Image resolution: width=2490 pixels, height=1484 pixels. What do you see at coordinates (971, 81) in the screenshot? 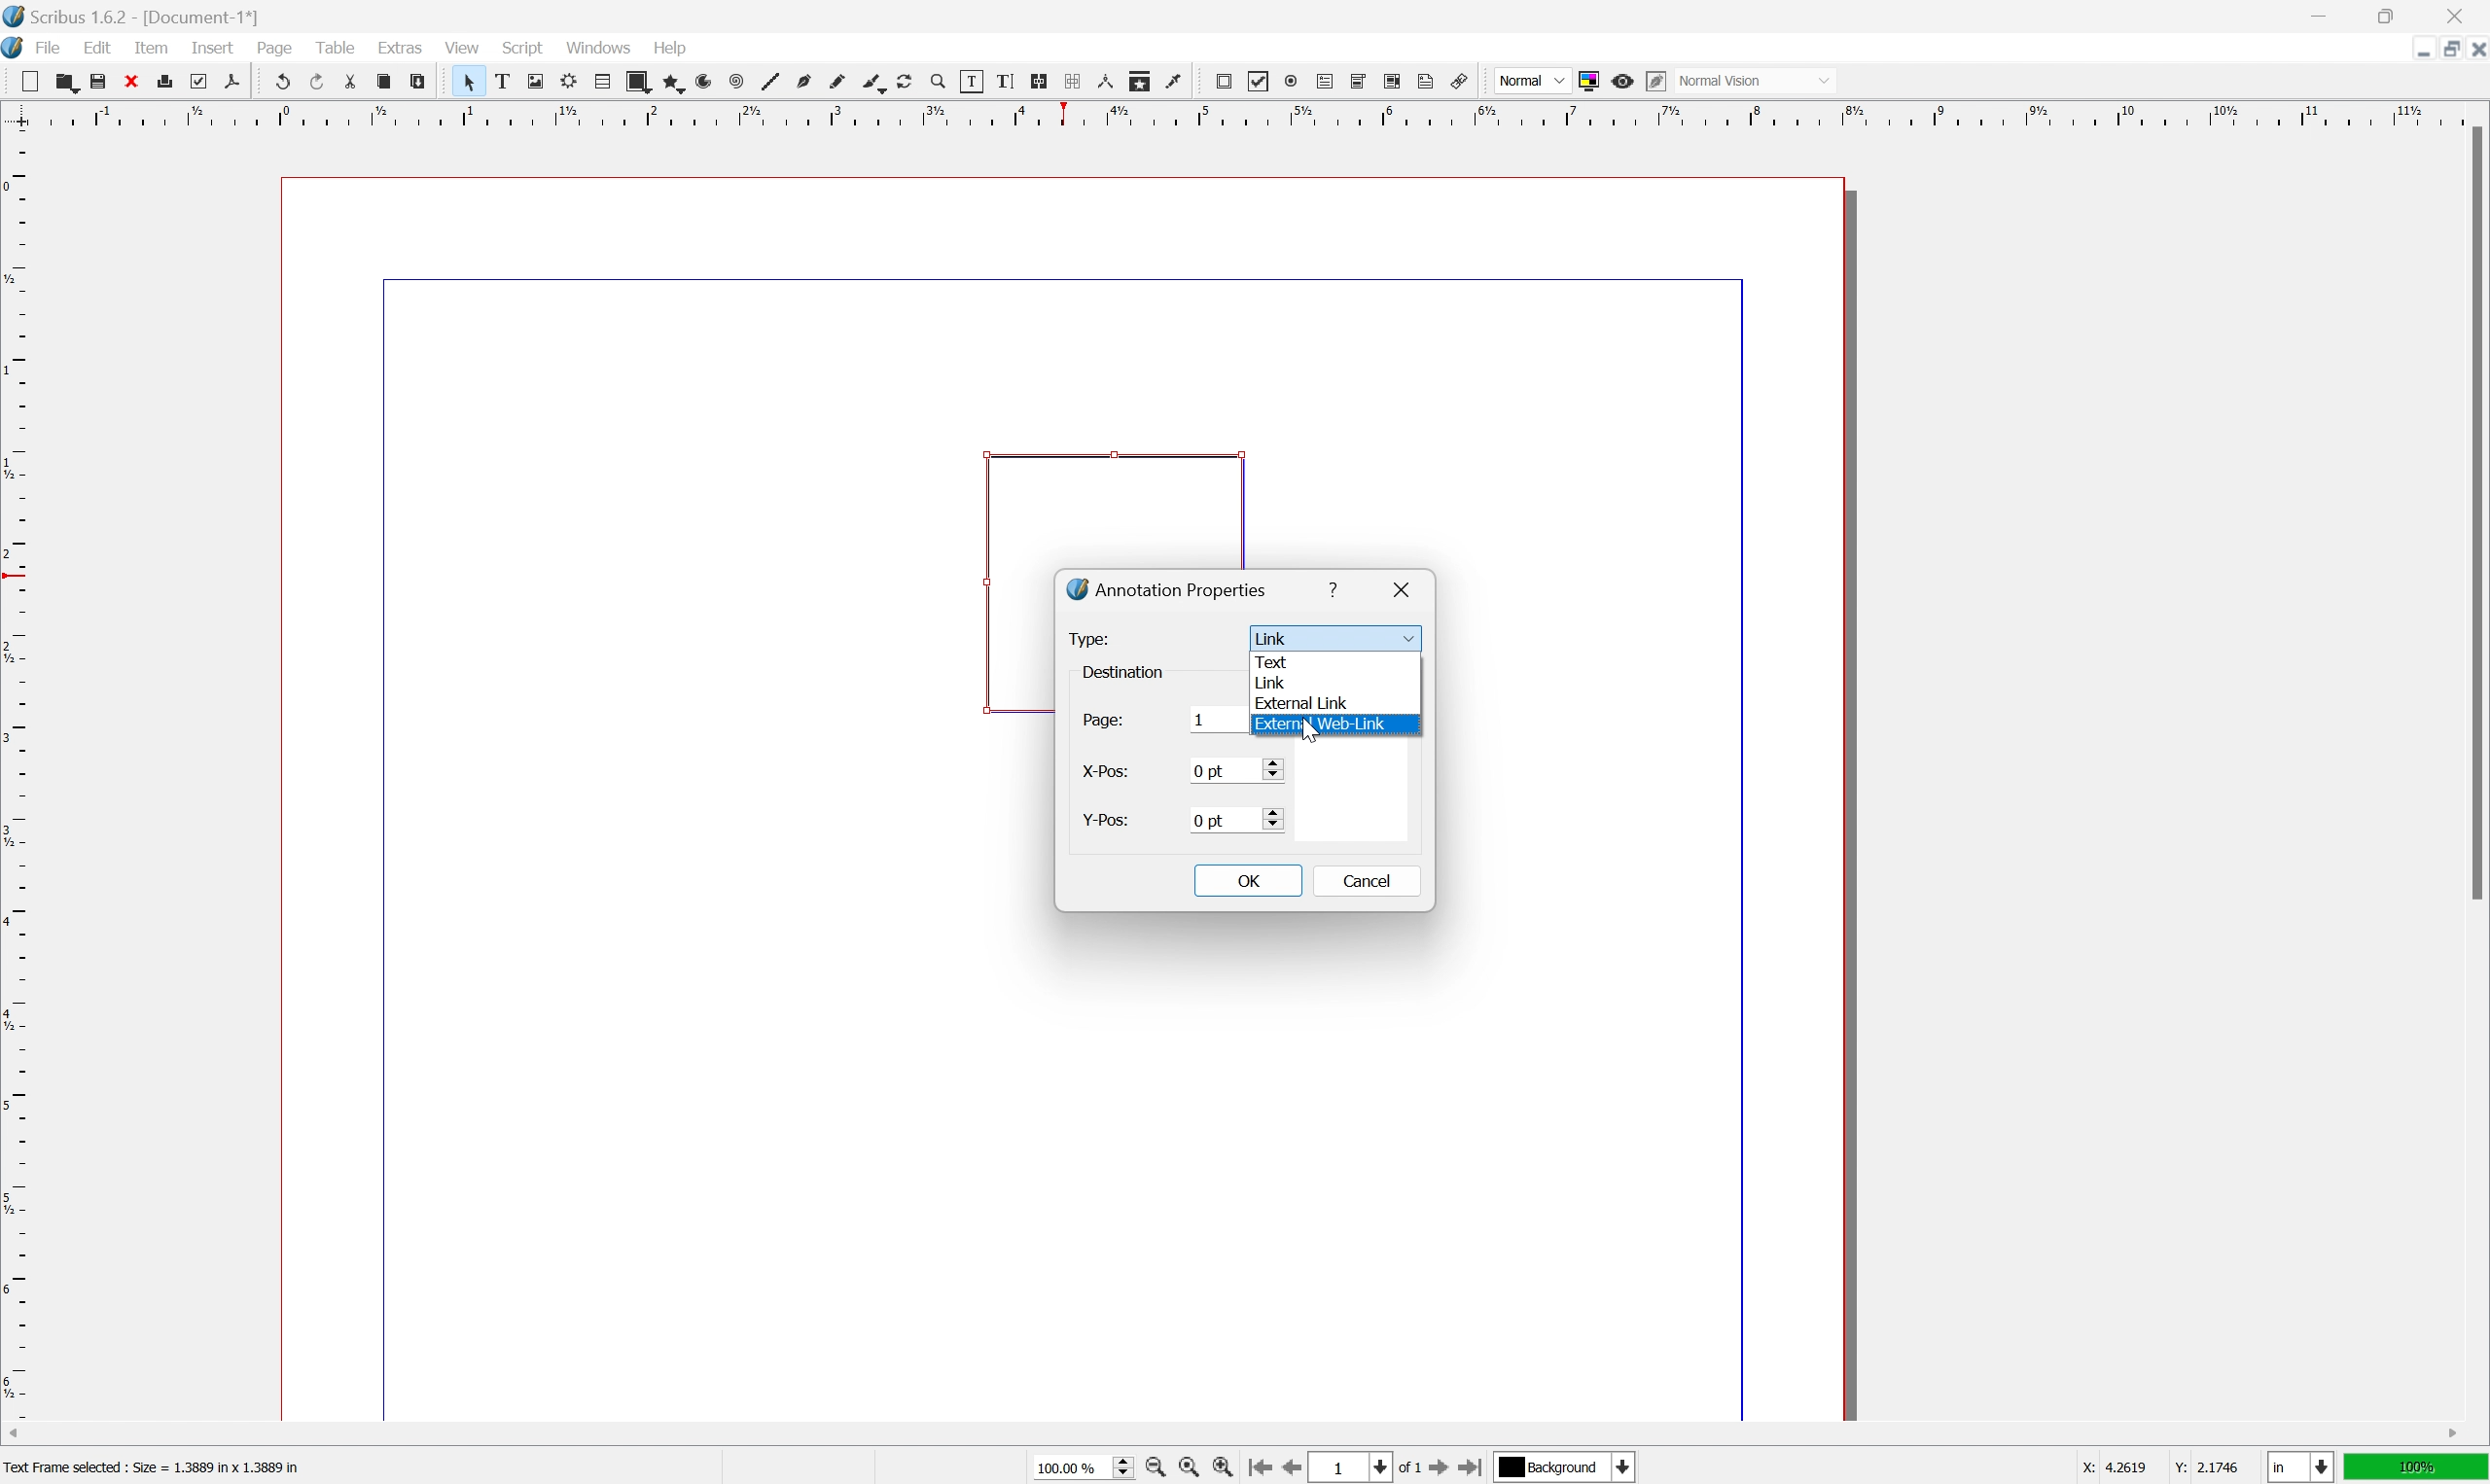
I see `edit contents of frame` at bounding box center [971, 81].